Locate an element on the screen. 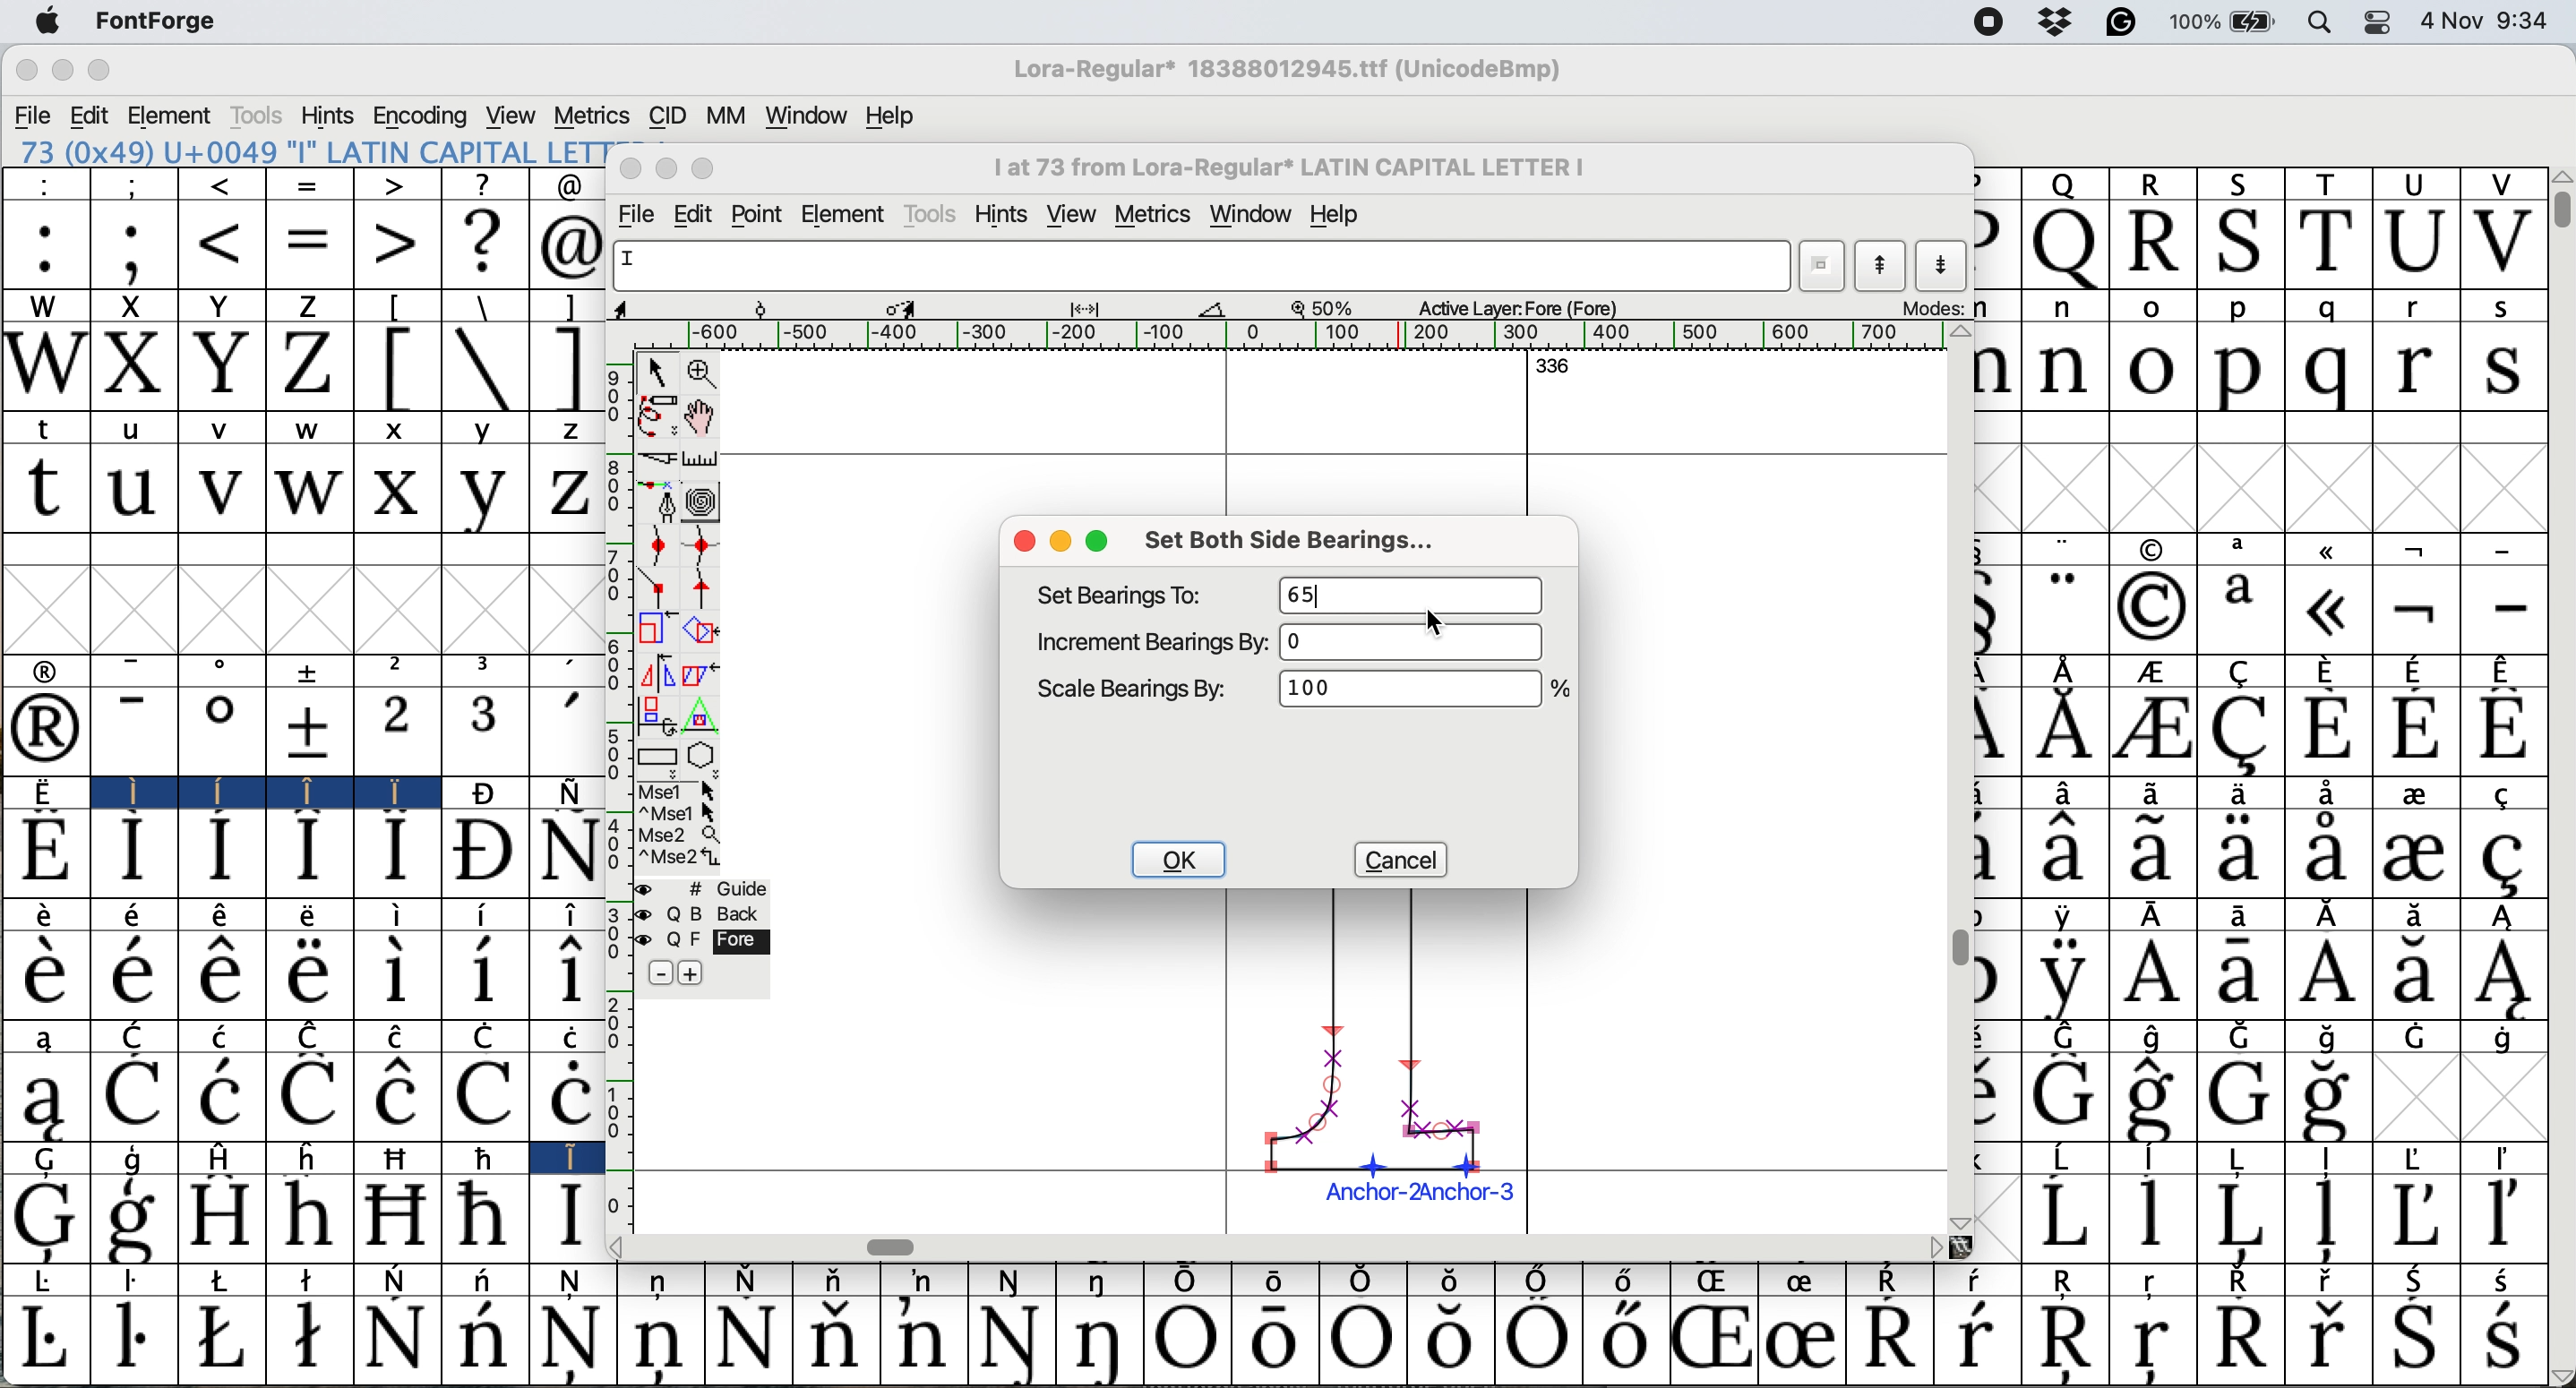  < is located at coordinates (224, 186).